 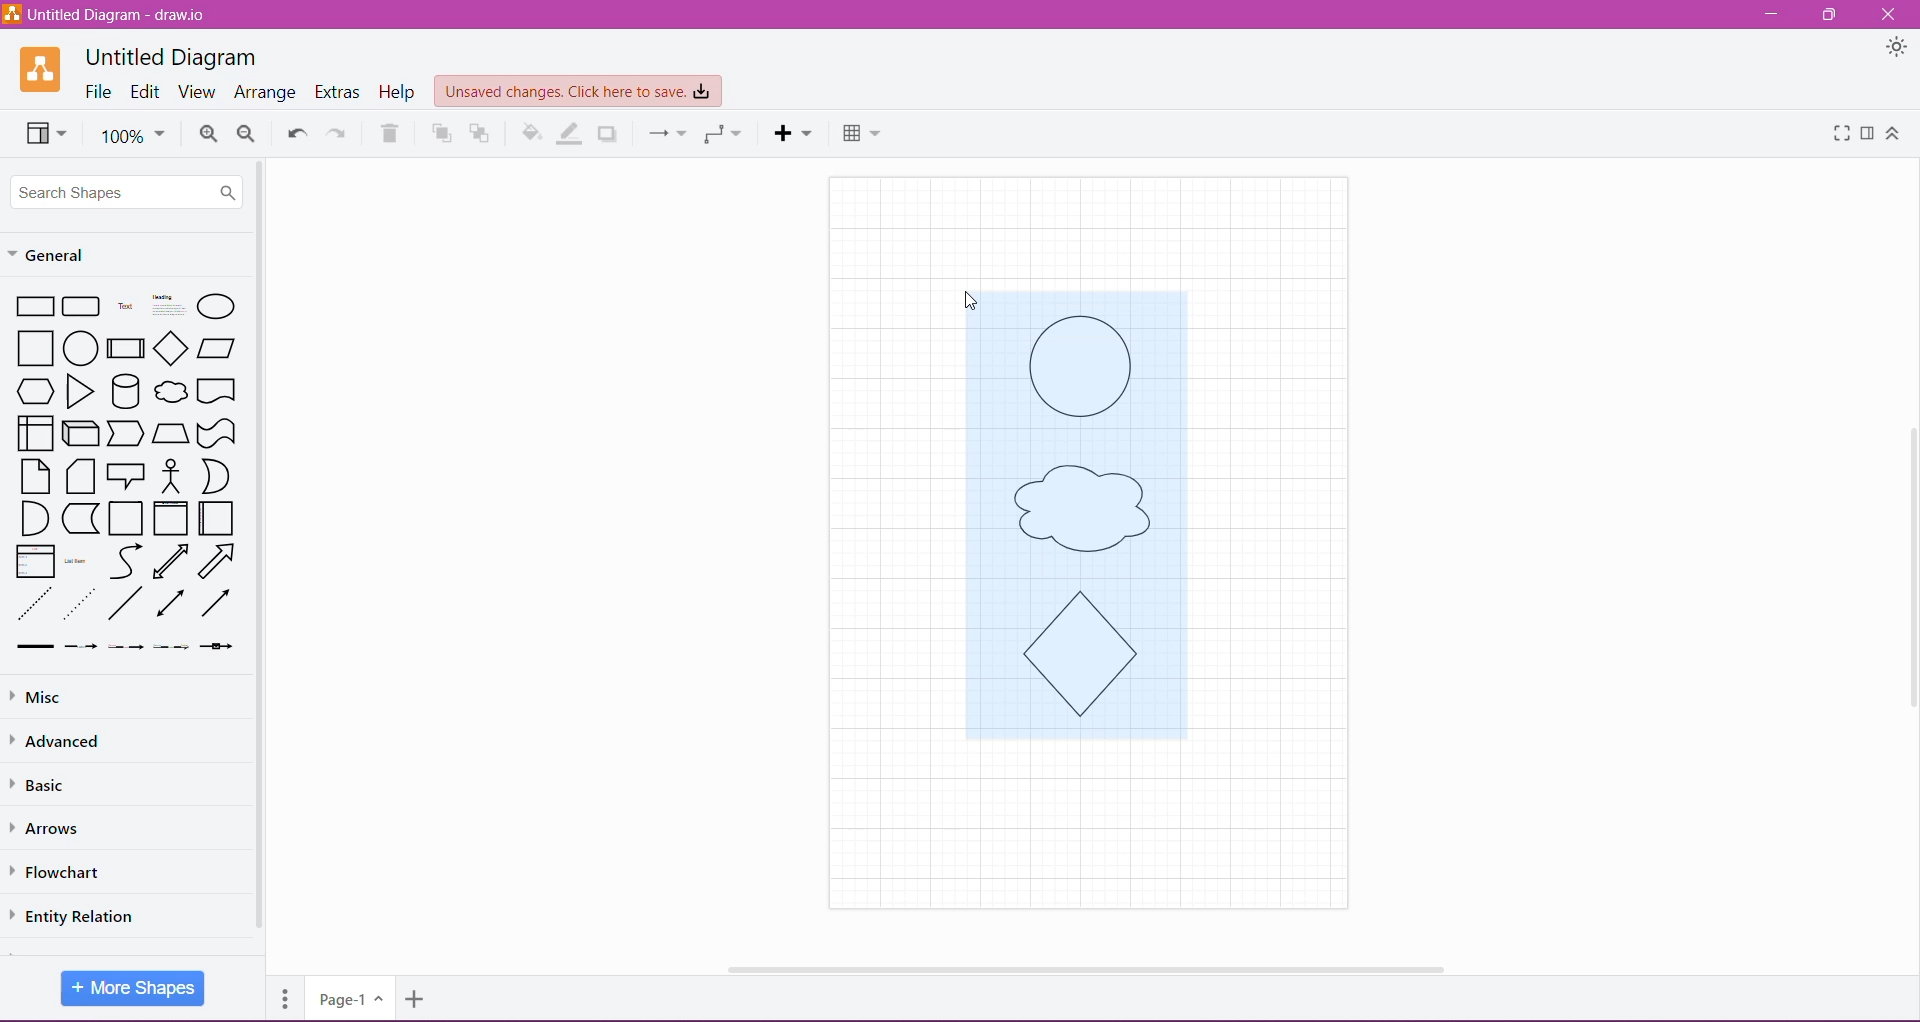 I want to click on Close, so click(x=1888, y=15).